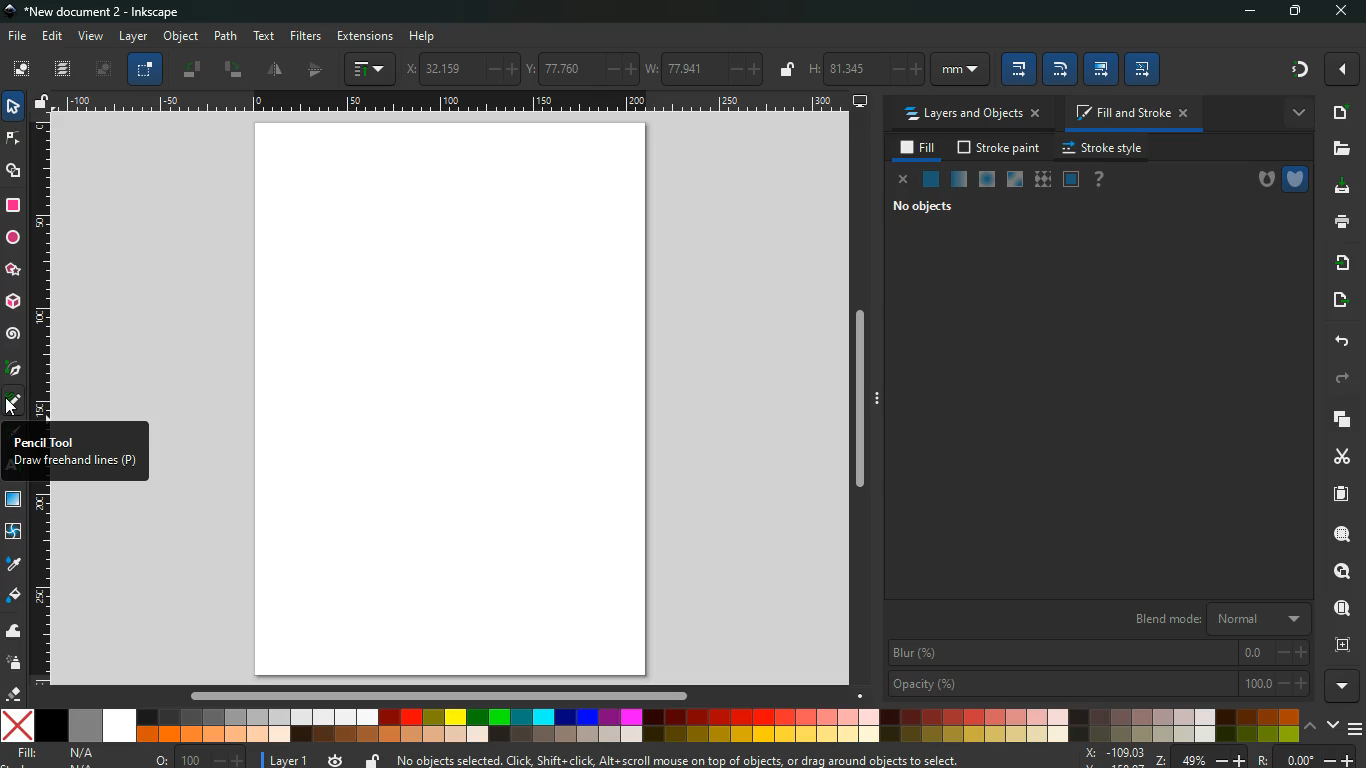 The height and width of the screenshot is (768, 1366). I want to click on view, so click(91, 37).